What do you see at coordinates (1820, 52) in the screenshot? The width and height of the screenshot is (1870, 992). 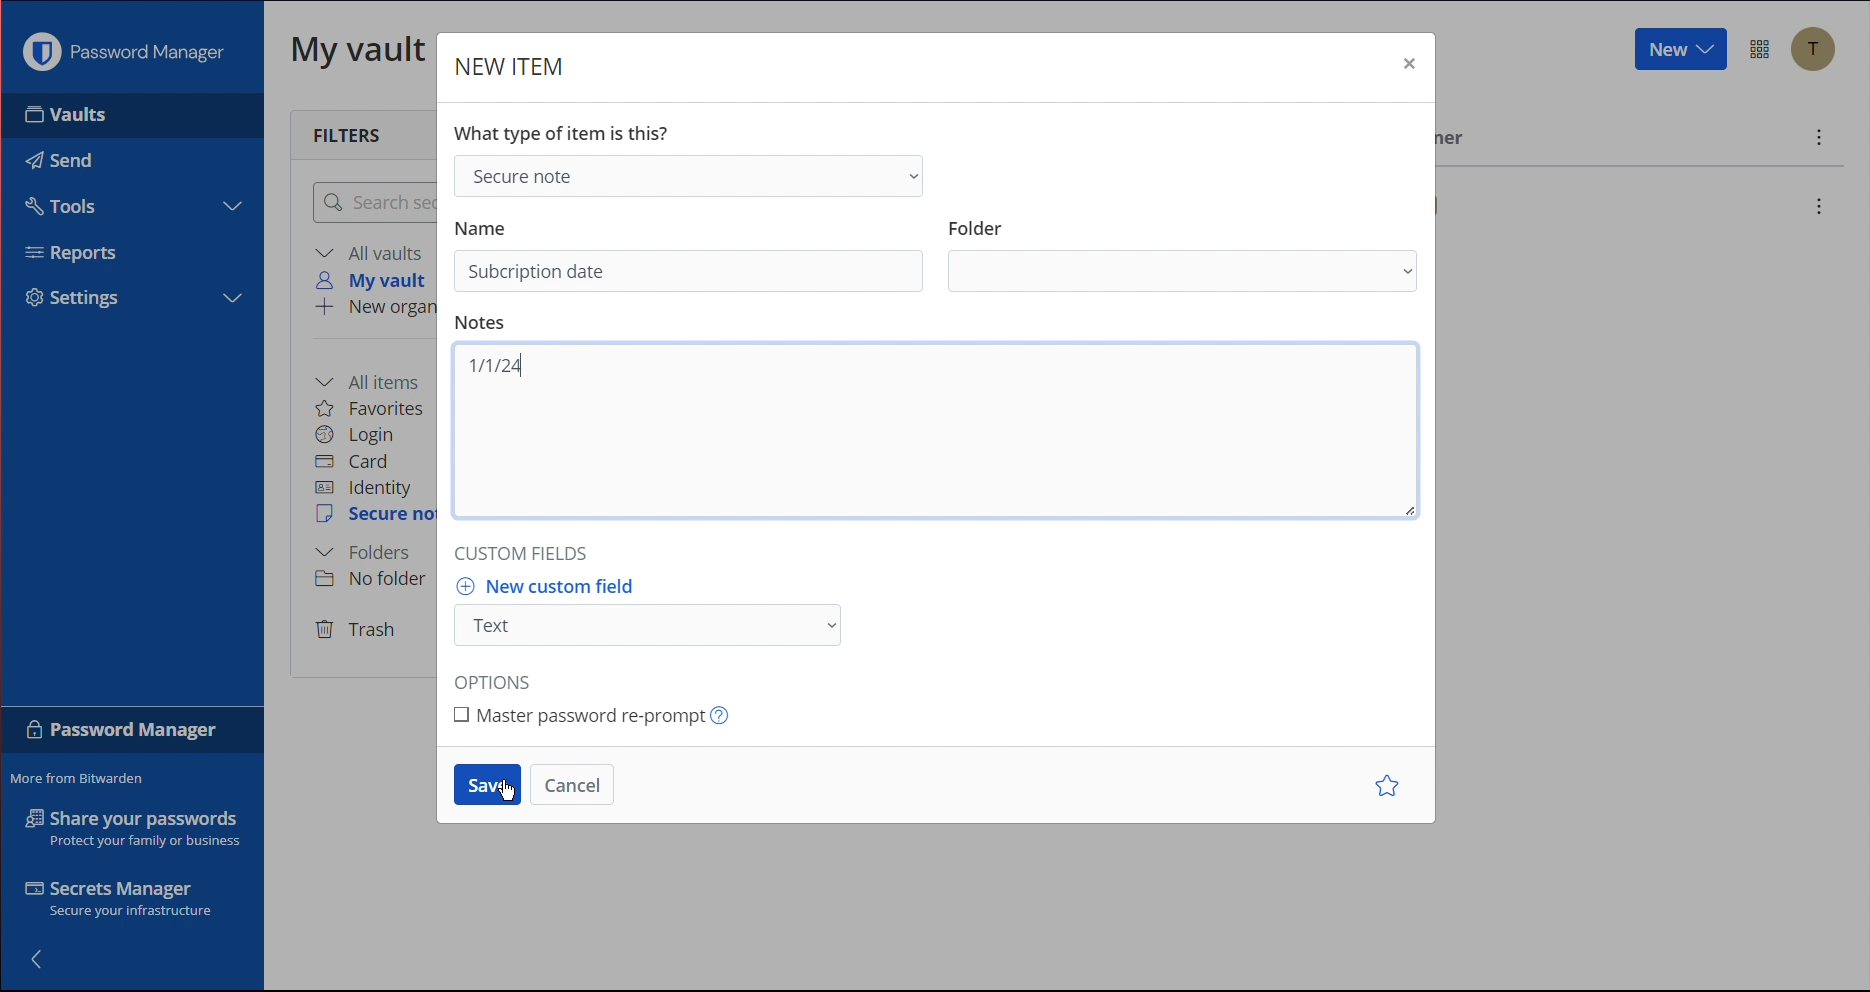 I see `Account` at bounding box center [1820, 52].